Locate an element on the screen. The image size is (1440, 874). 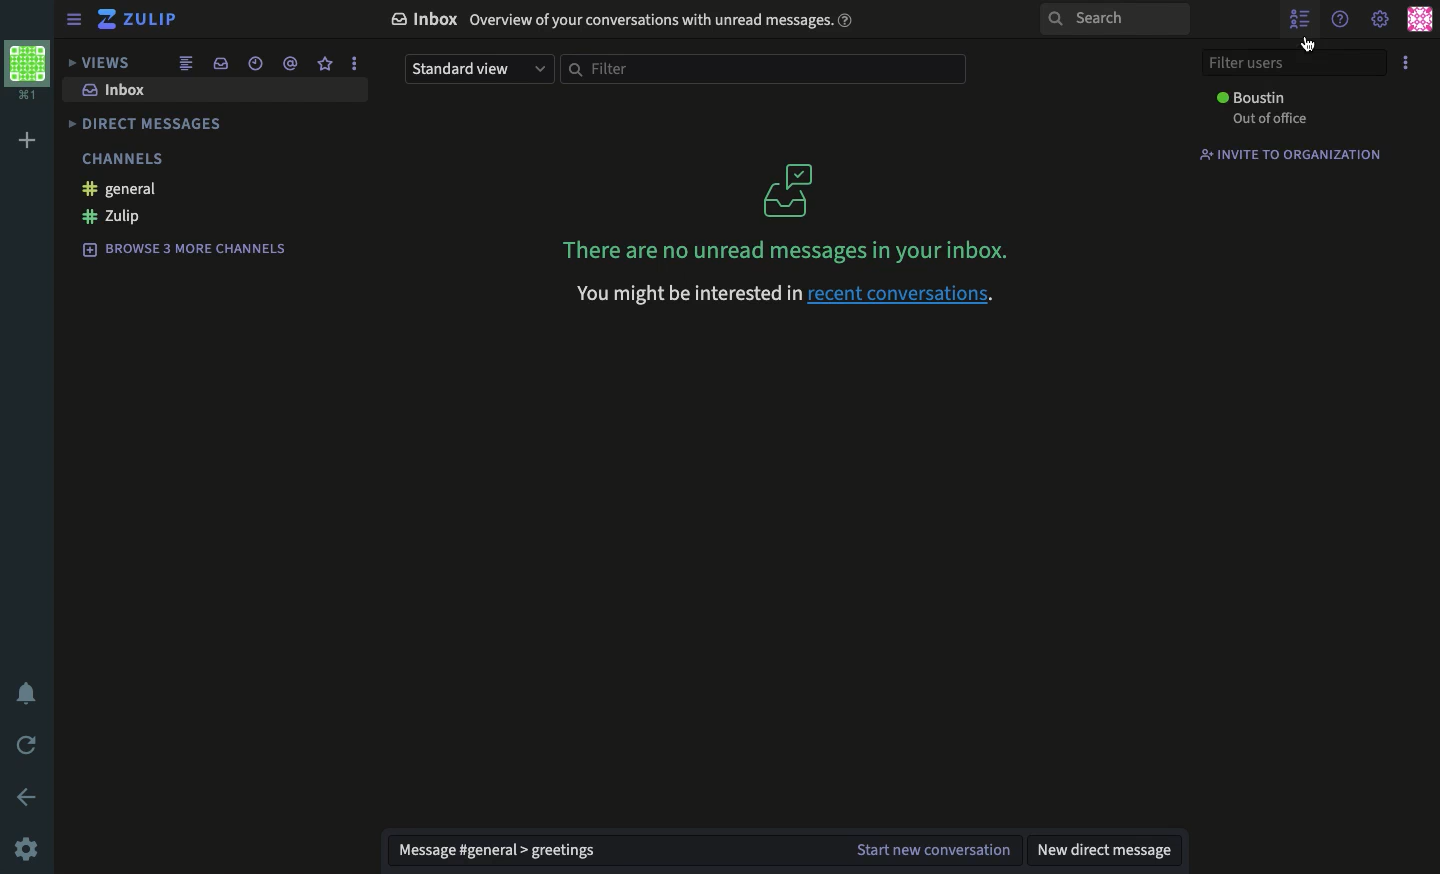
zulip is located at coordinates (106, 217).